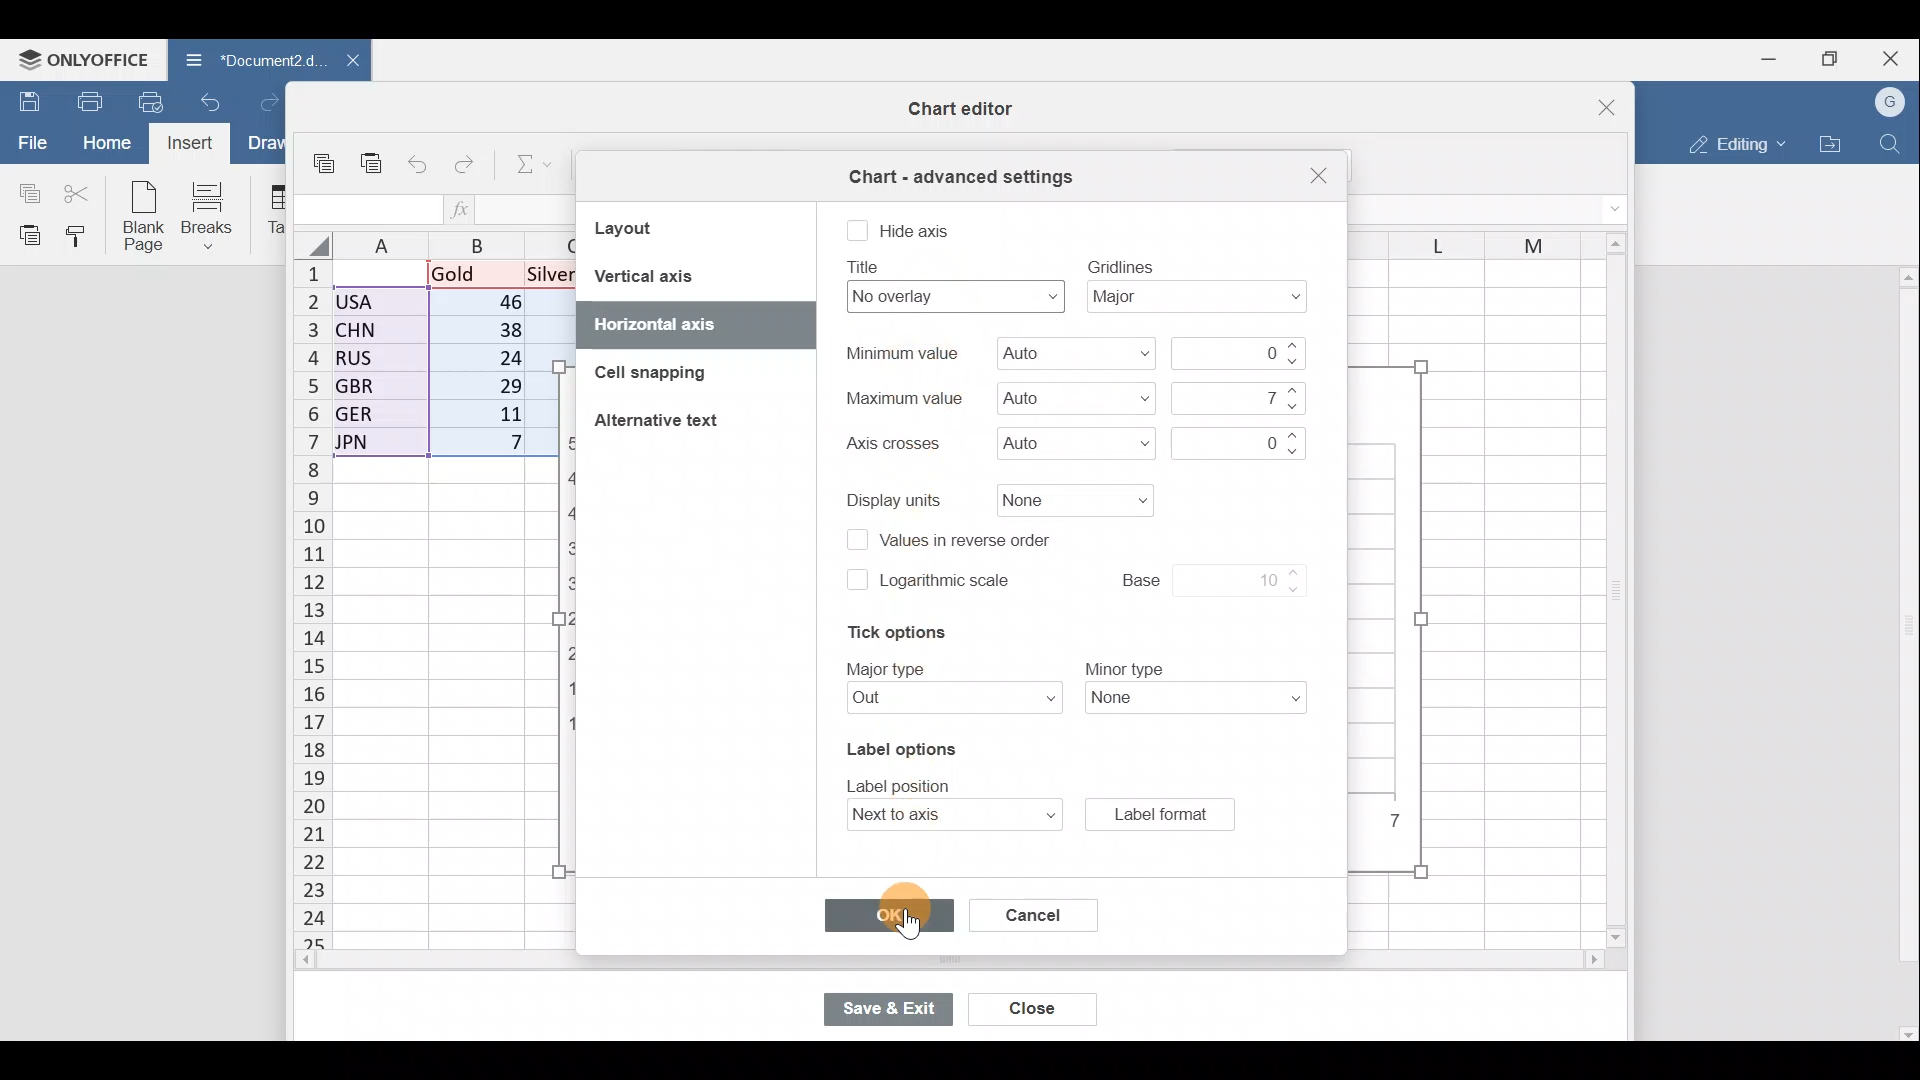 The height and width of the screenshot is (1080, 1920). What do you see at coordinates (1057, 443) in the screenshot?
I see `Axis crosses` at bounding box center [1057, 443].